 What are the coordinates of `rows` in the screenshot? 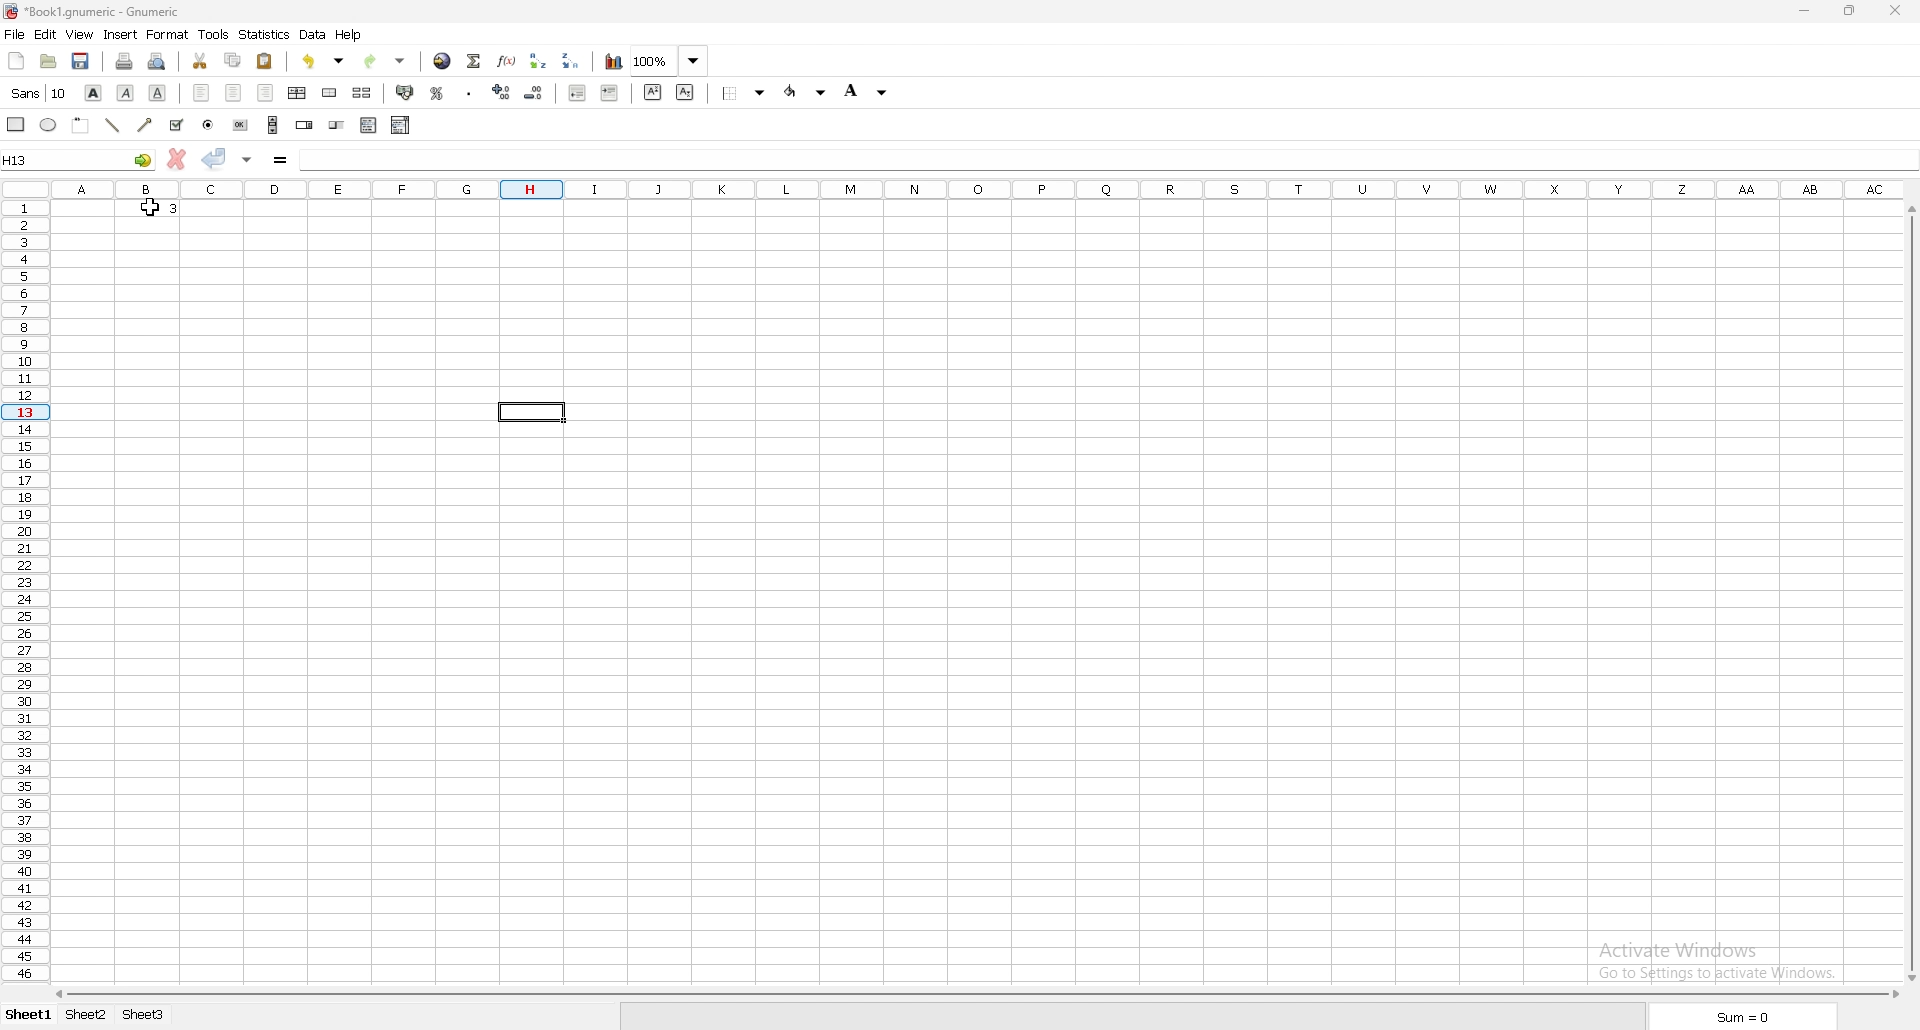 It's located at (22, 589).